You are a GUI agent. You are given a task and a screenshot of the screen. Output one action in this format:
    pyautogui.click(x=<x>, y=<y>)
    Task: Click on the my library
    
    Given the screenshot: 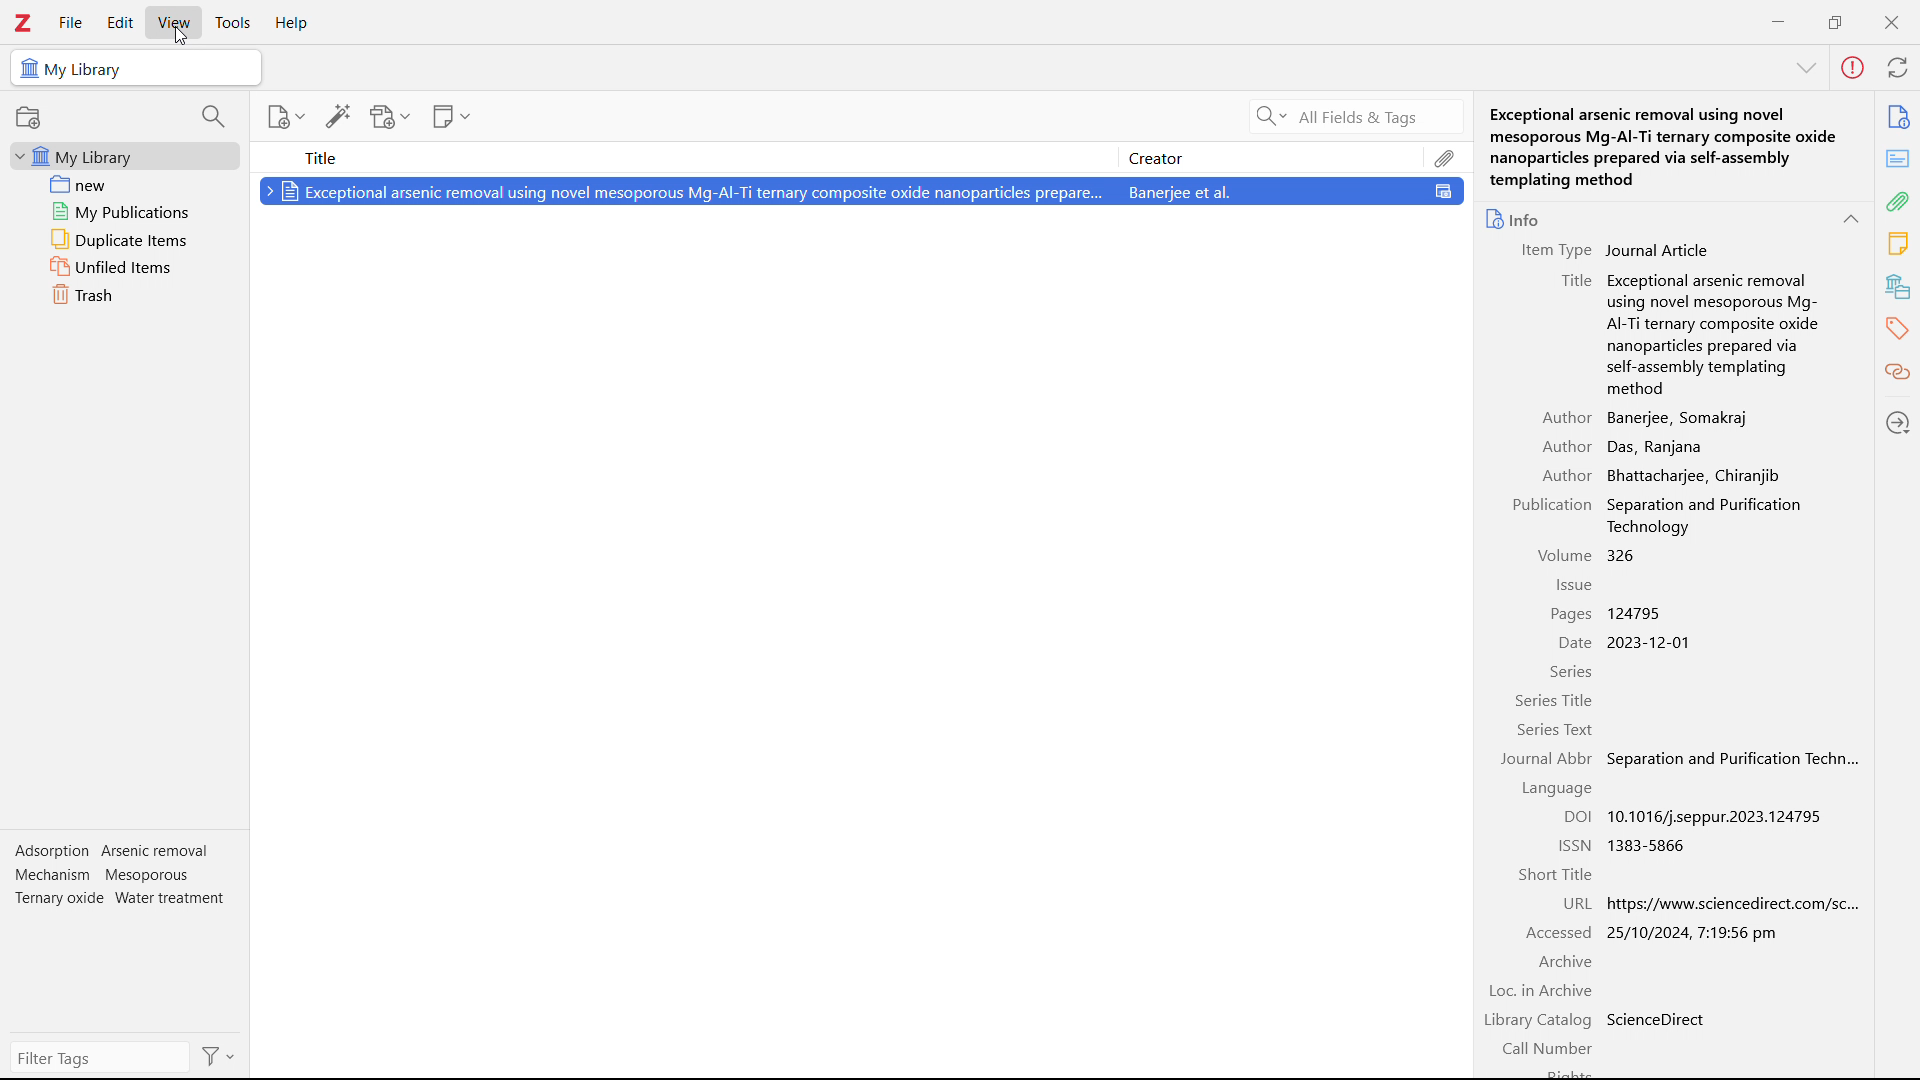 What is the action you would take?
    pyautogui.click(x=124, y=157)
    